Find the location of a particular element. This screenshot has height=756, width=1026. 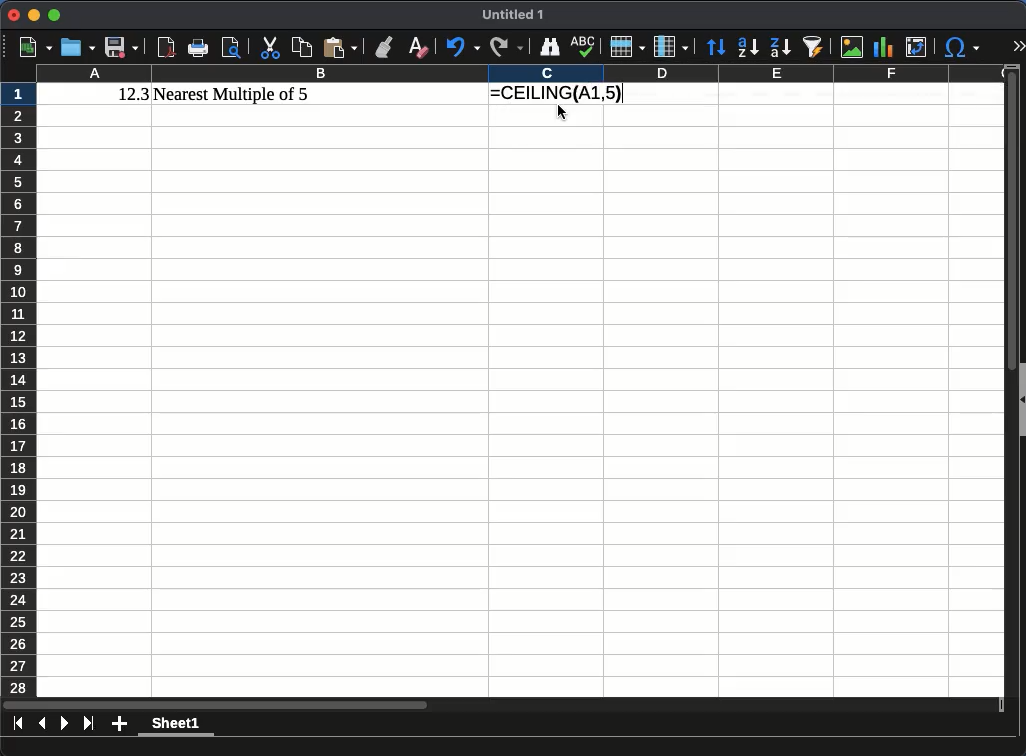

12.3 is located at coordinates (134, 94).